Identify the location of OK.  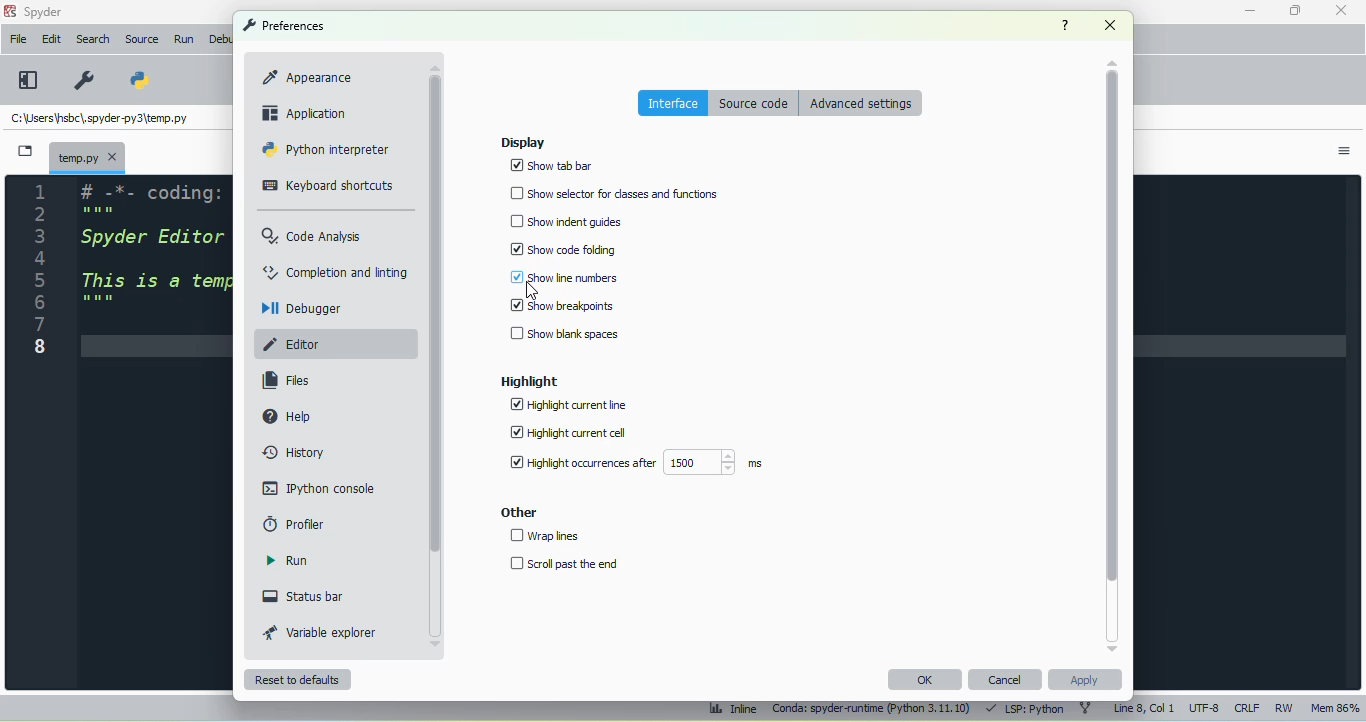
(925, 680).